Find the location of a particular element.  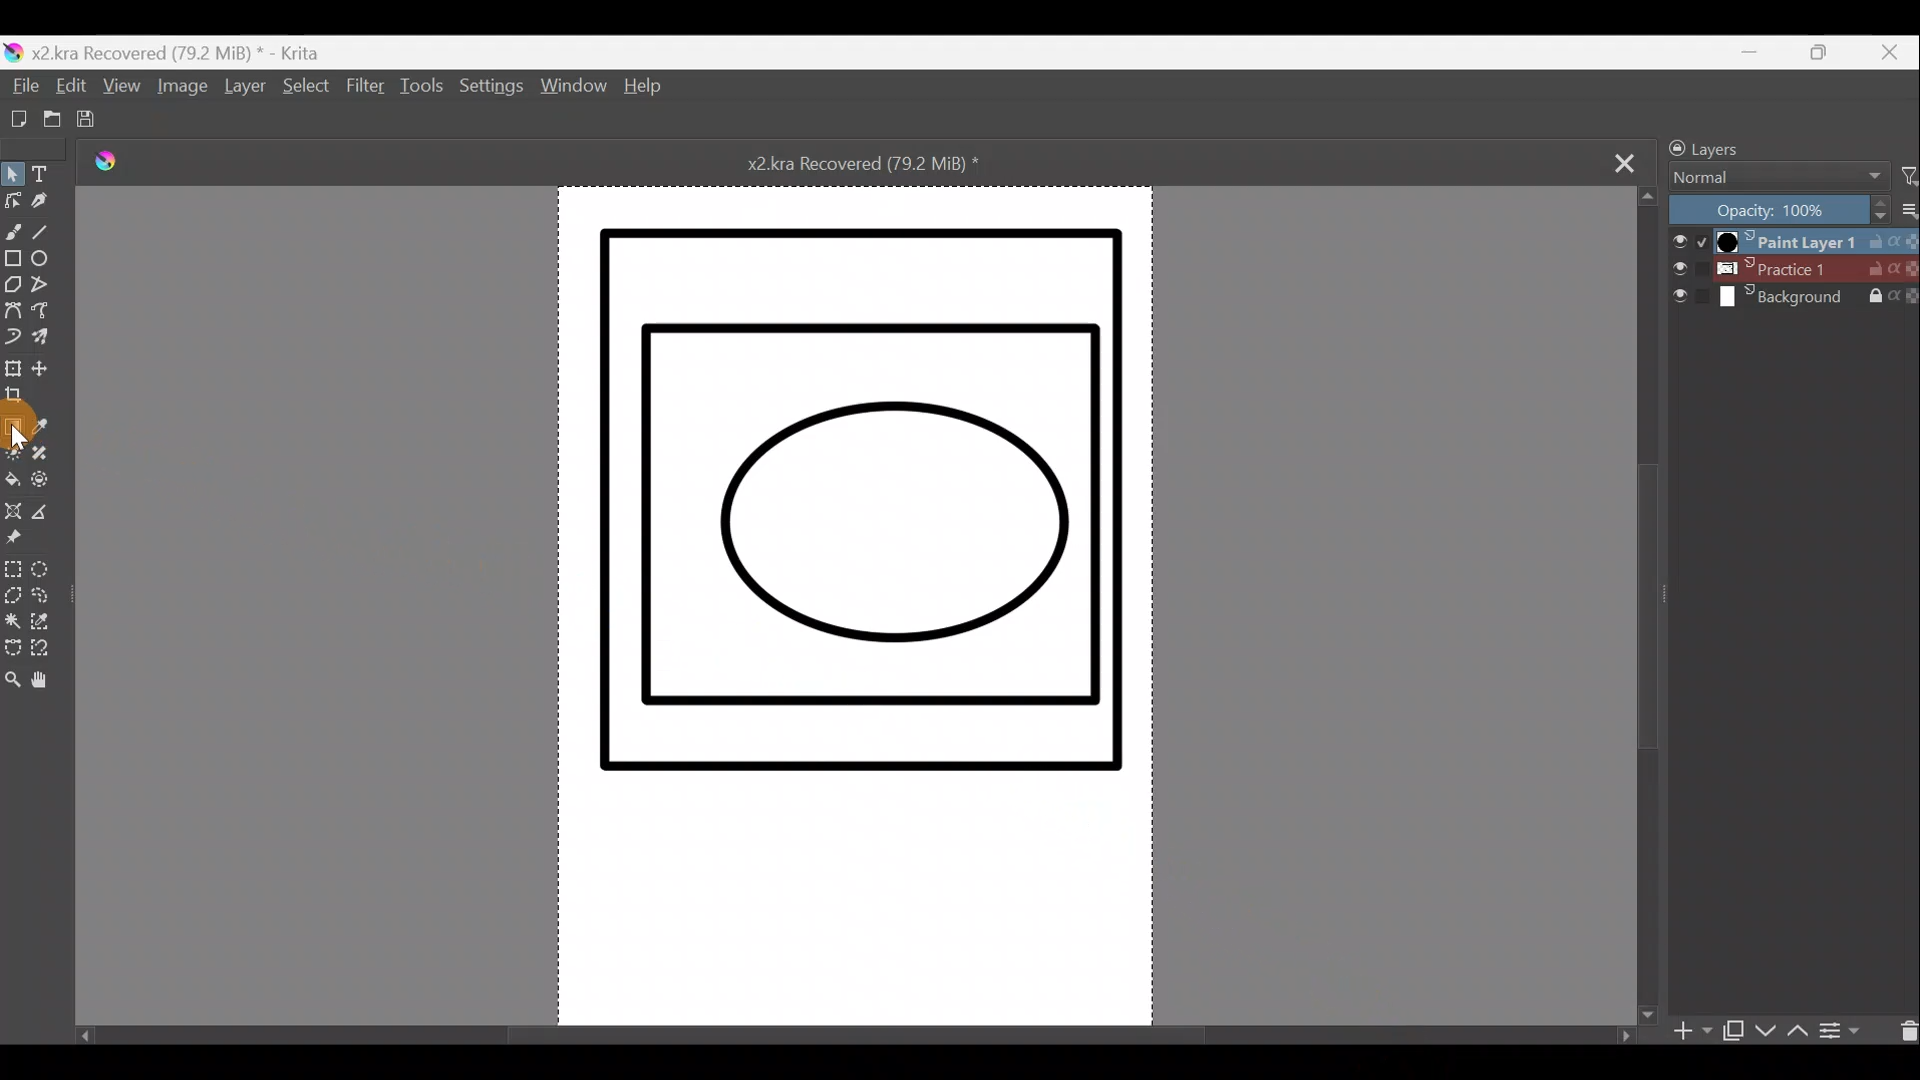

Duplicate layer/mask is located at coordinates (1733, 1035).